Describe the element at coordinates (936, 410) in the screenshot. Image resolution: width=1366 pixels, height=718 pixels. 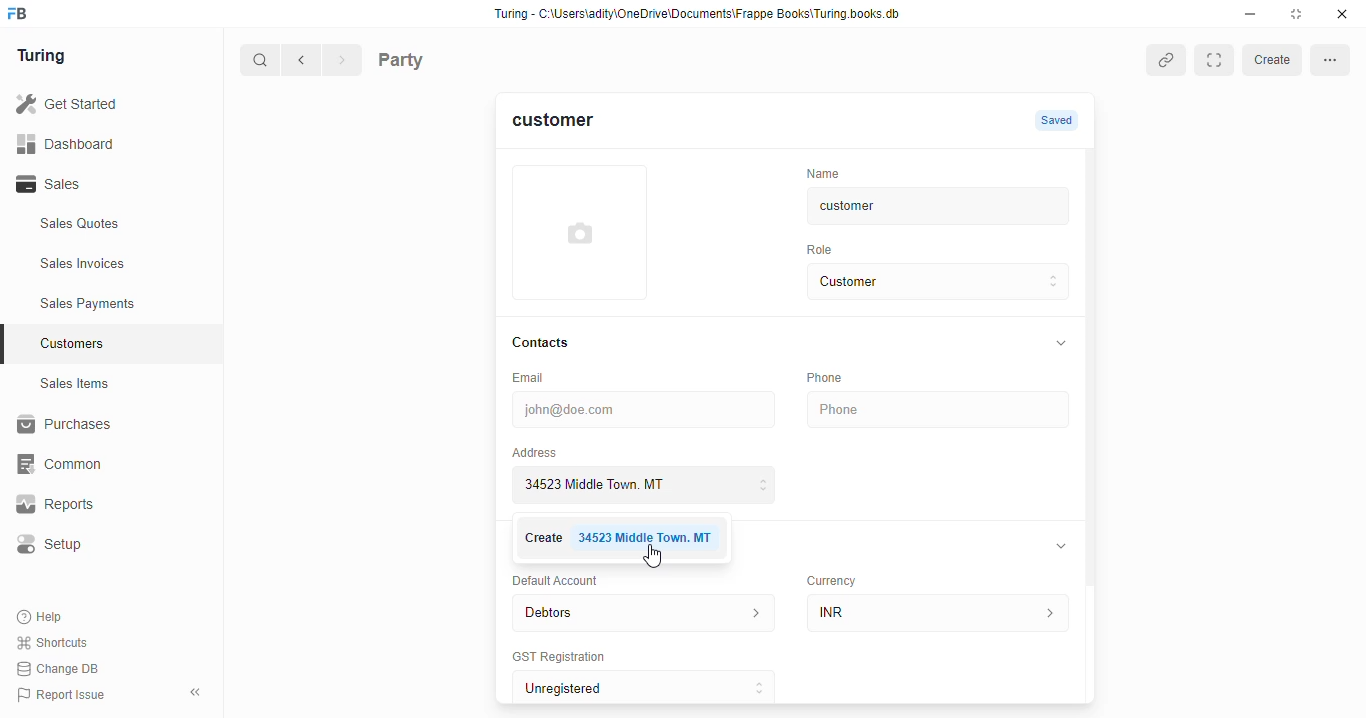
I see `Phone` at that location.